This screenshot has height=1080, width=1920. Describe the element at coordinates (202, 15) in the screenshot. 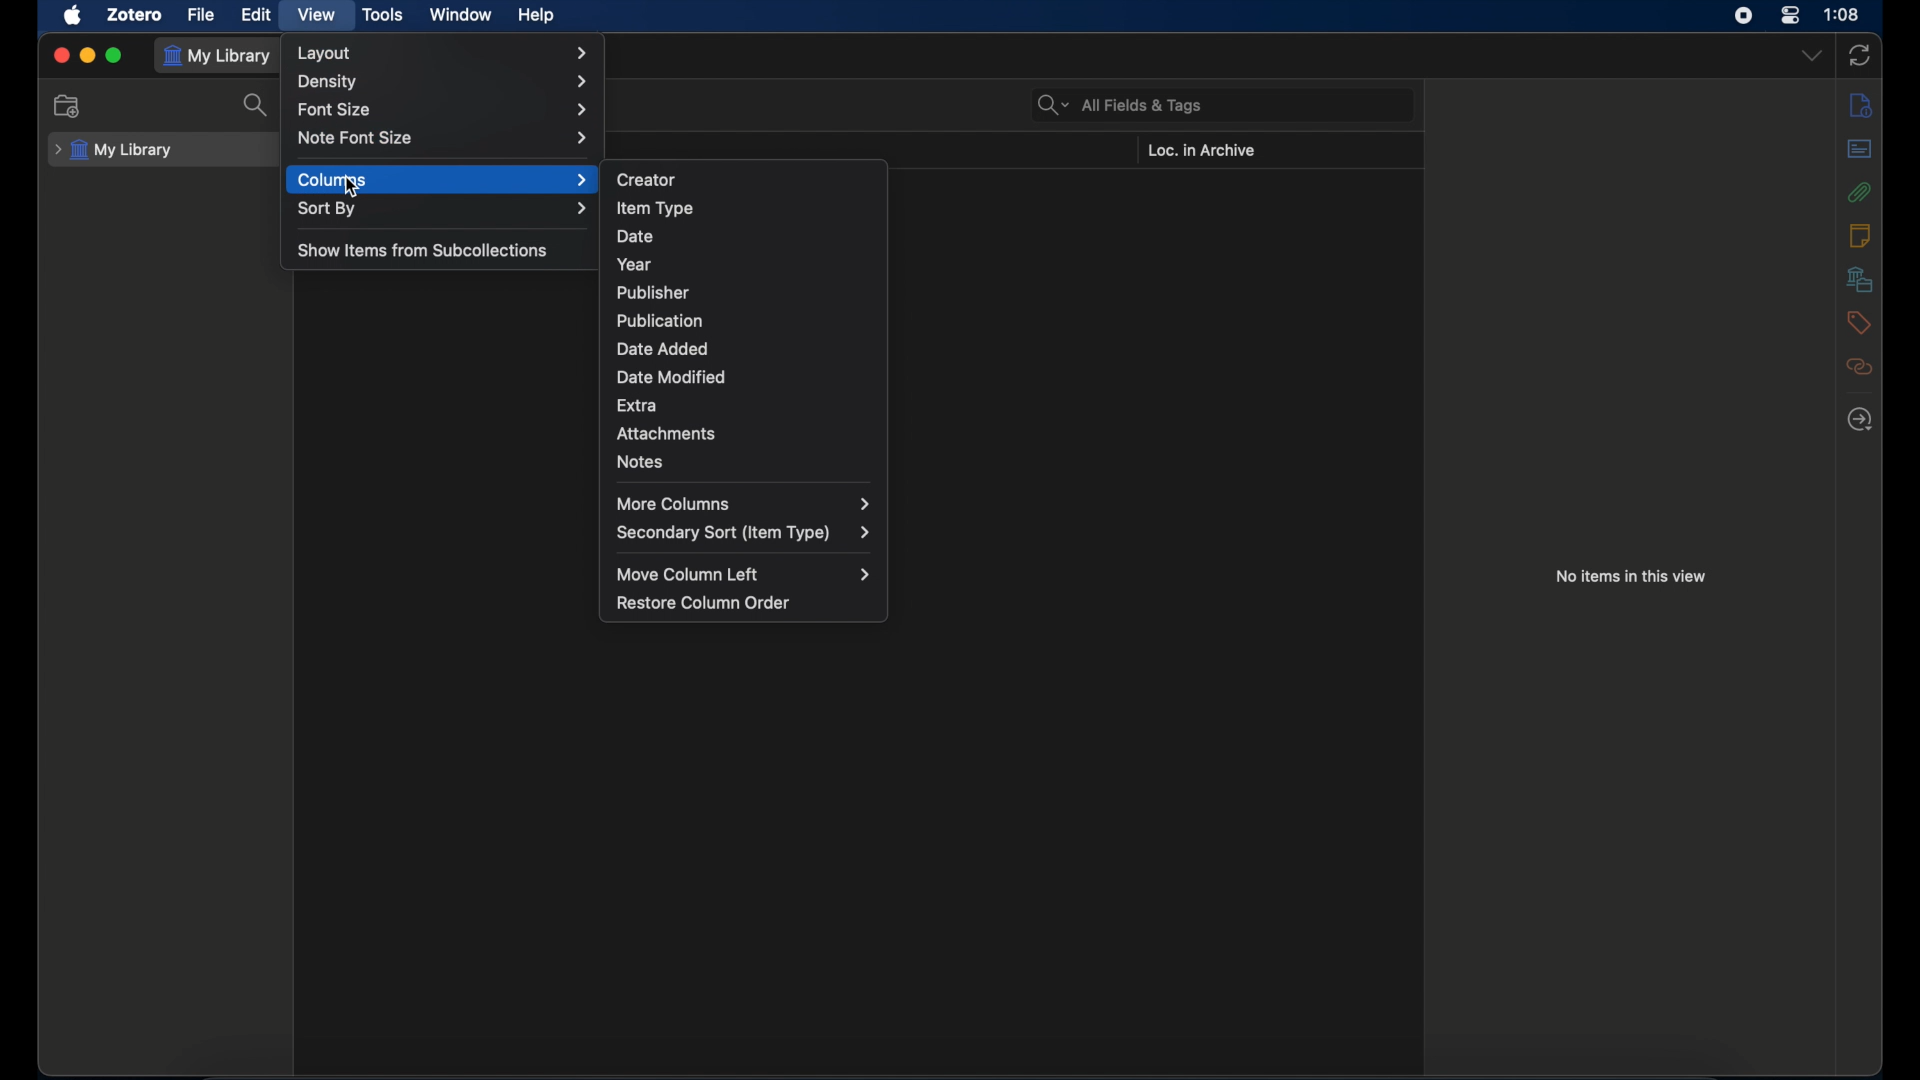

I see `file` at that location.